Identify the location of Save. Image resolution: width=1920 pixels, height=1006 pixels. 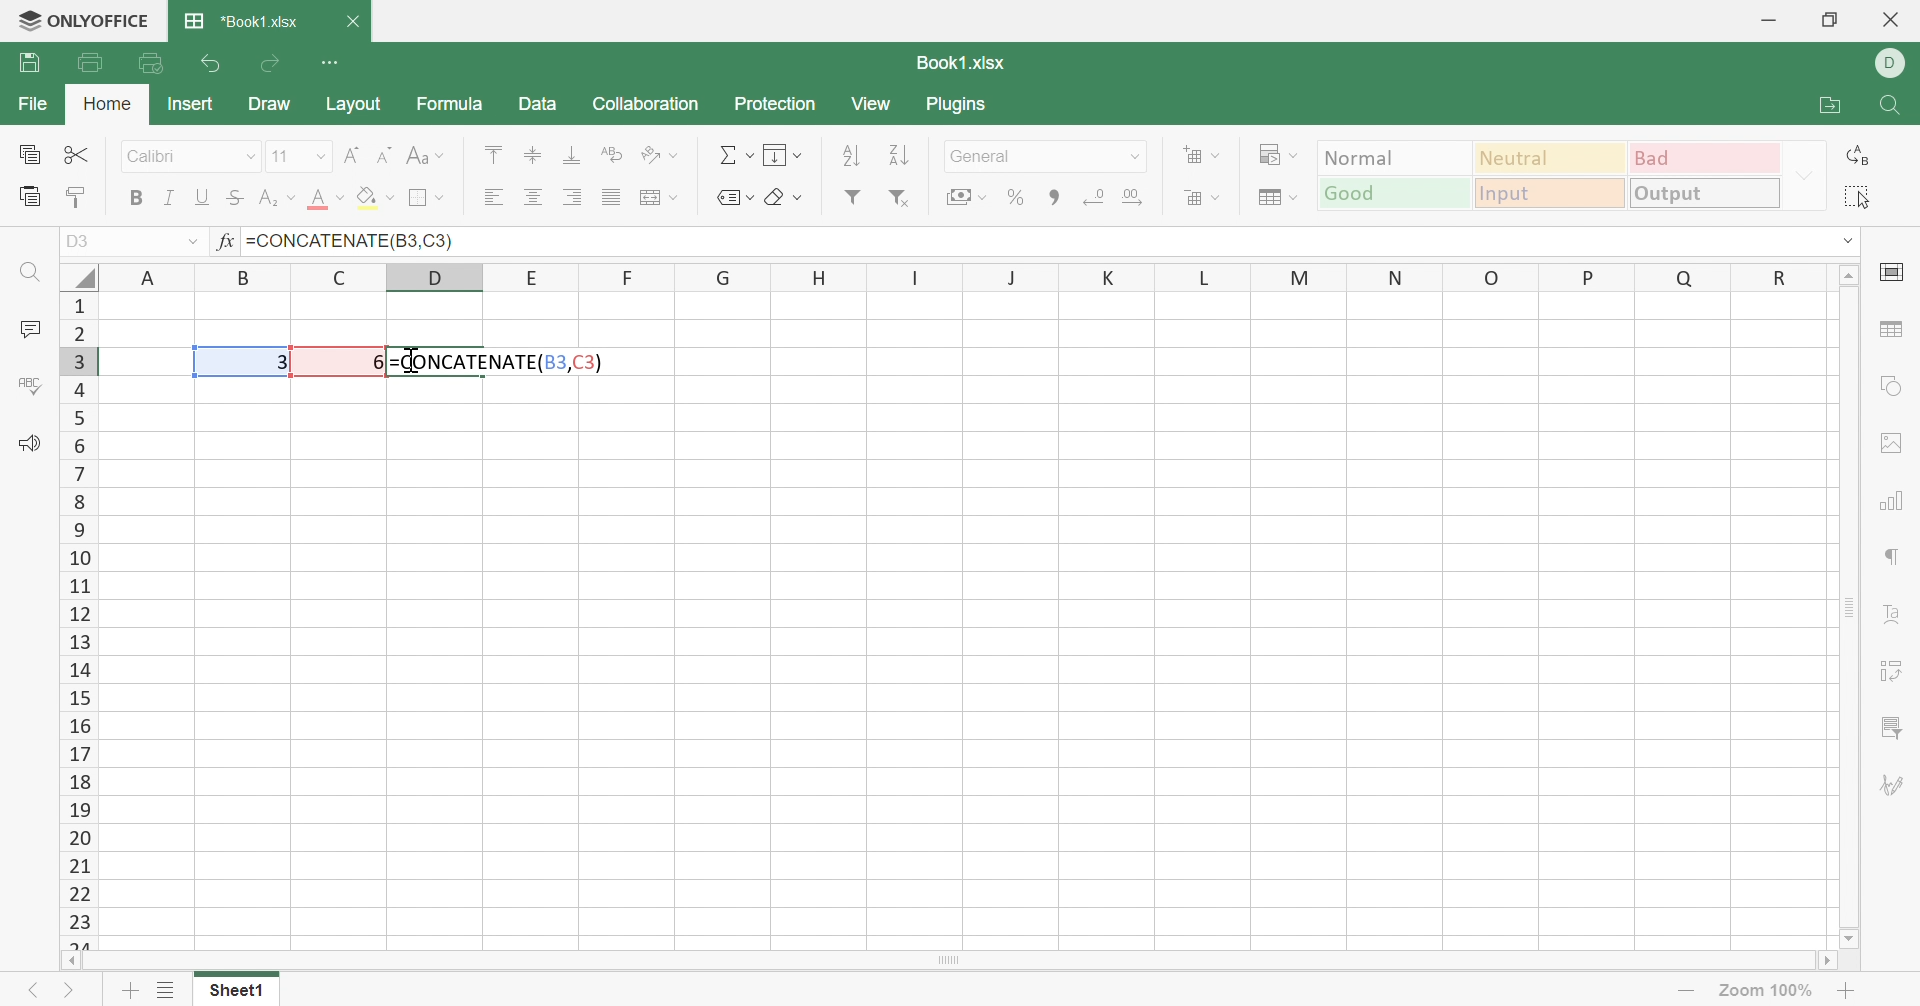
(27, 63).